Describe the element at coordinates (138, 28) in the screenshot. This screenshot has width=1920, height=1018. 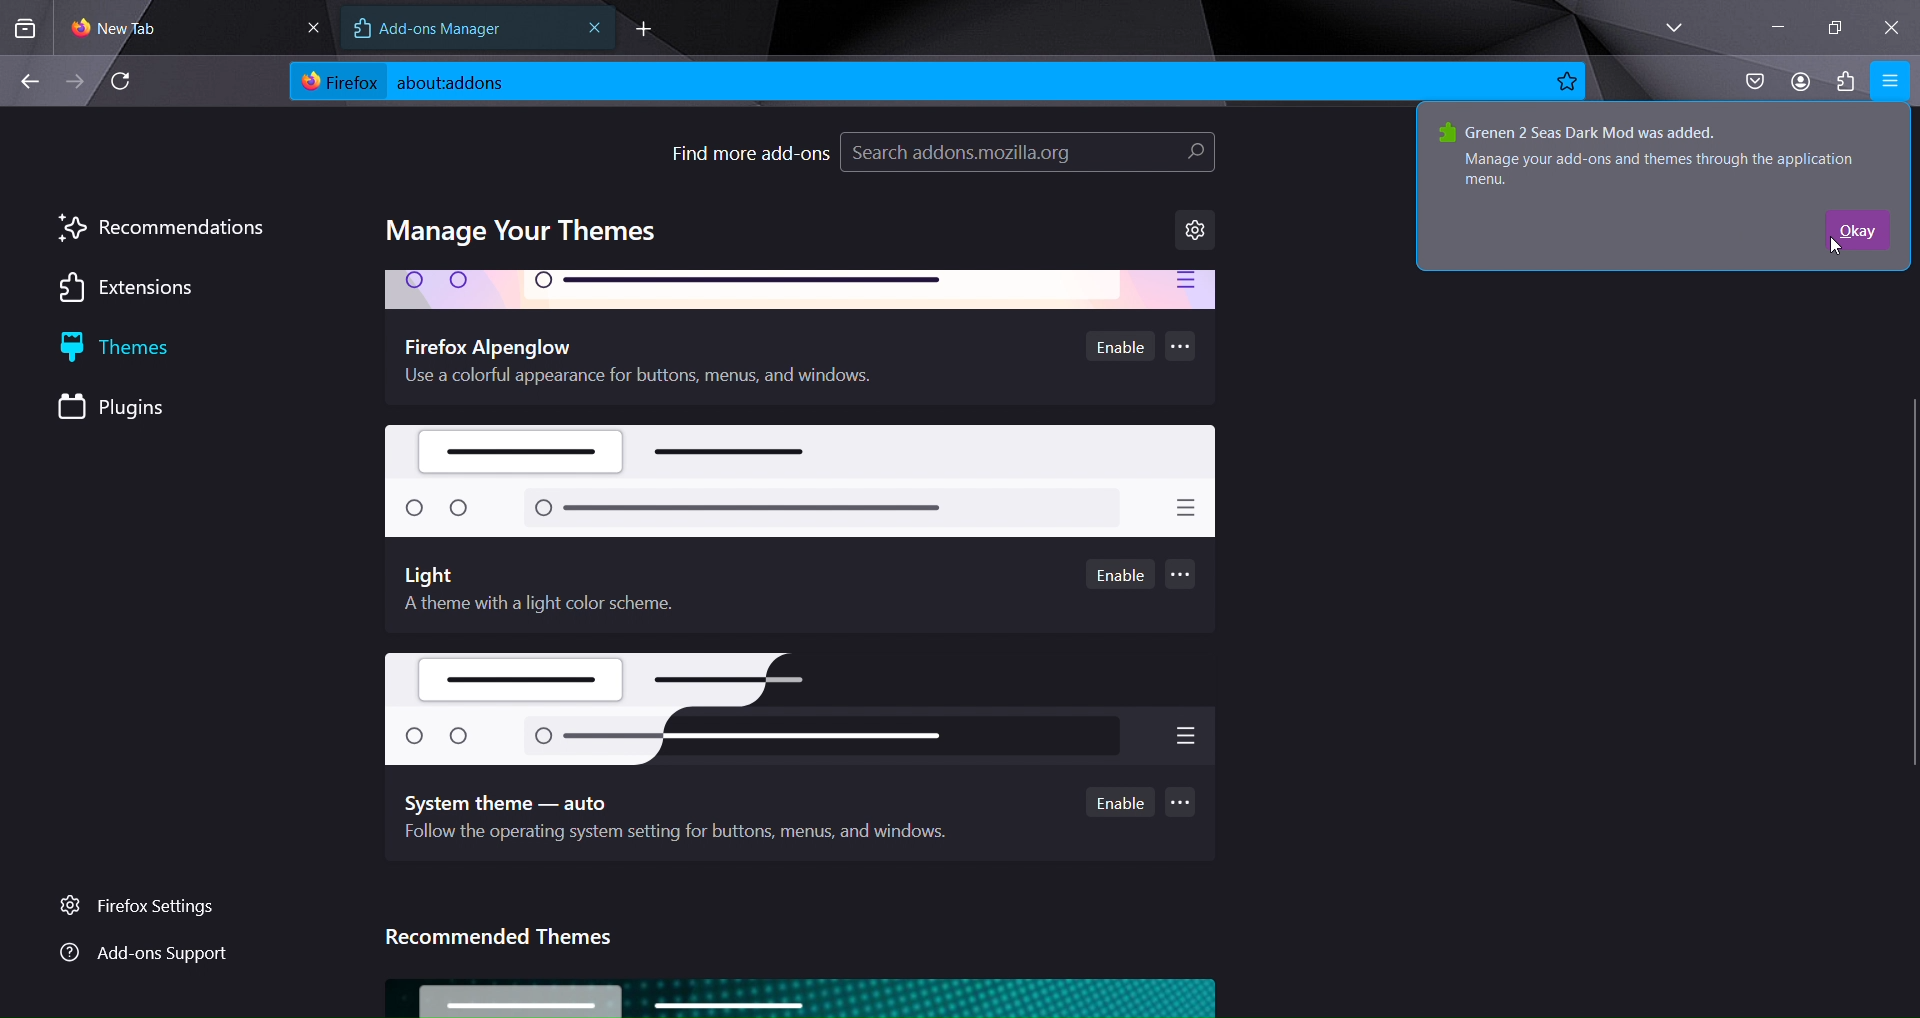
I see `current tab` at that location.